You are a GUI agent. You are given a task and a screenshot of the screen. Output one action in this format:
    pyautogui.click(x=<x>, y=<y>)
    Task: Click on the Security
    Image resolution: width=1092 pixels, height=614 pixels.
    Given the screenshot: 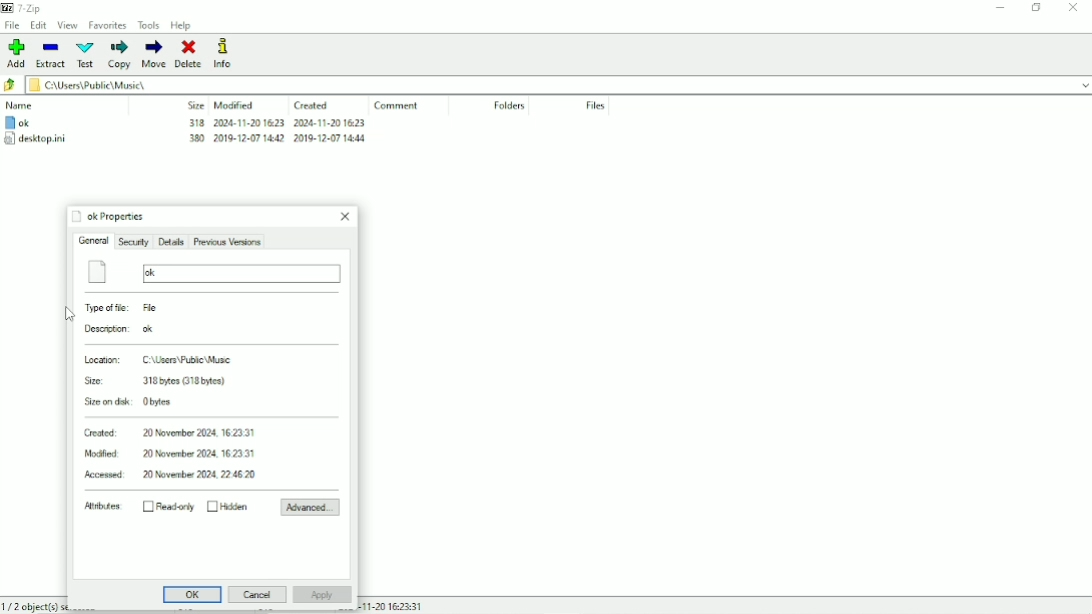 What is the action you would take?
    pyautogui.click(x=133, y=241)
    